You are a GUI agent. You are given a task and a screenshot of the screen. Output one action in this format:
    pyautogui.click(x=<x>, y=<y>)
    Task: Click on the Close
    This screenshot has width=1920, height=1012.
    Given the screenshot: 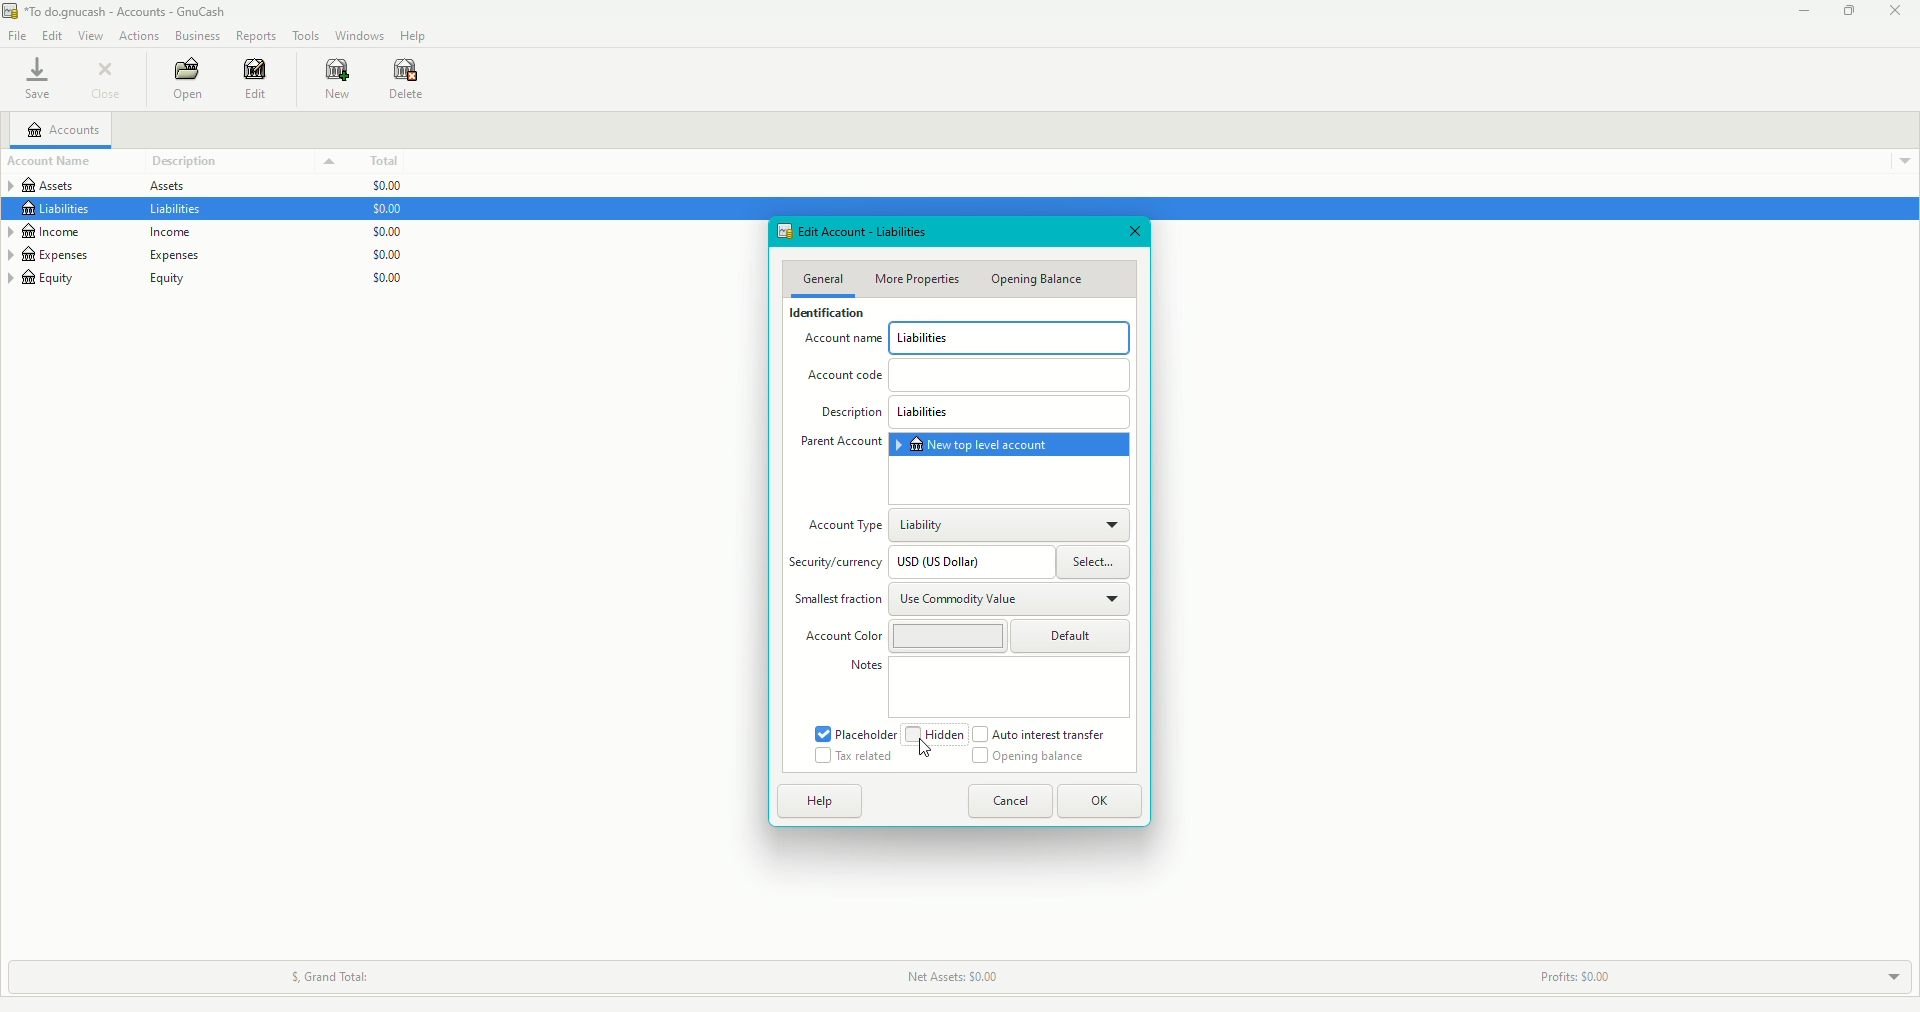 What is the action you would take?
    pyautogui.click(x=1896, y=12)
    